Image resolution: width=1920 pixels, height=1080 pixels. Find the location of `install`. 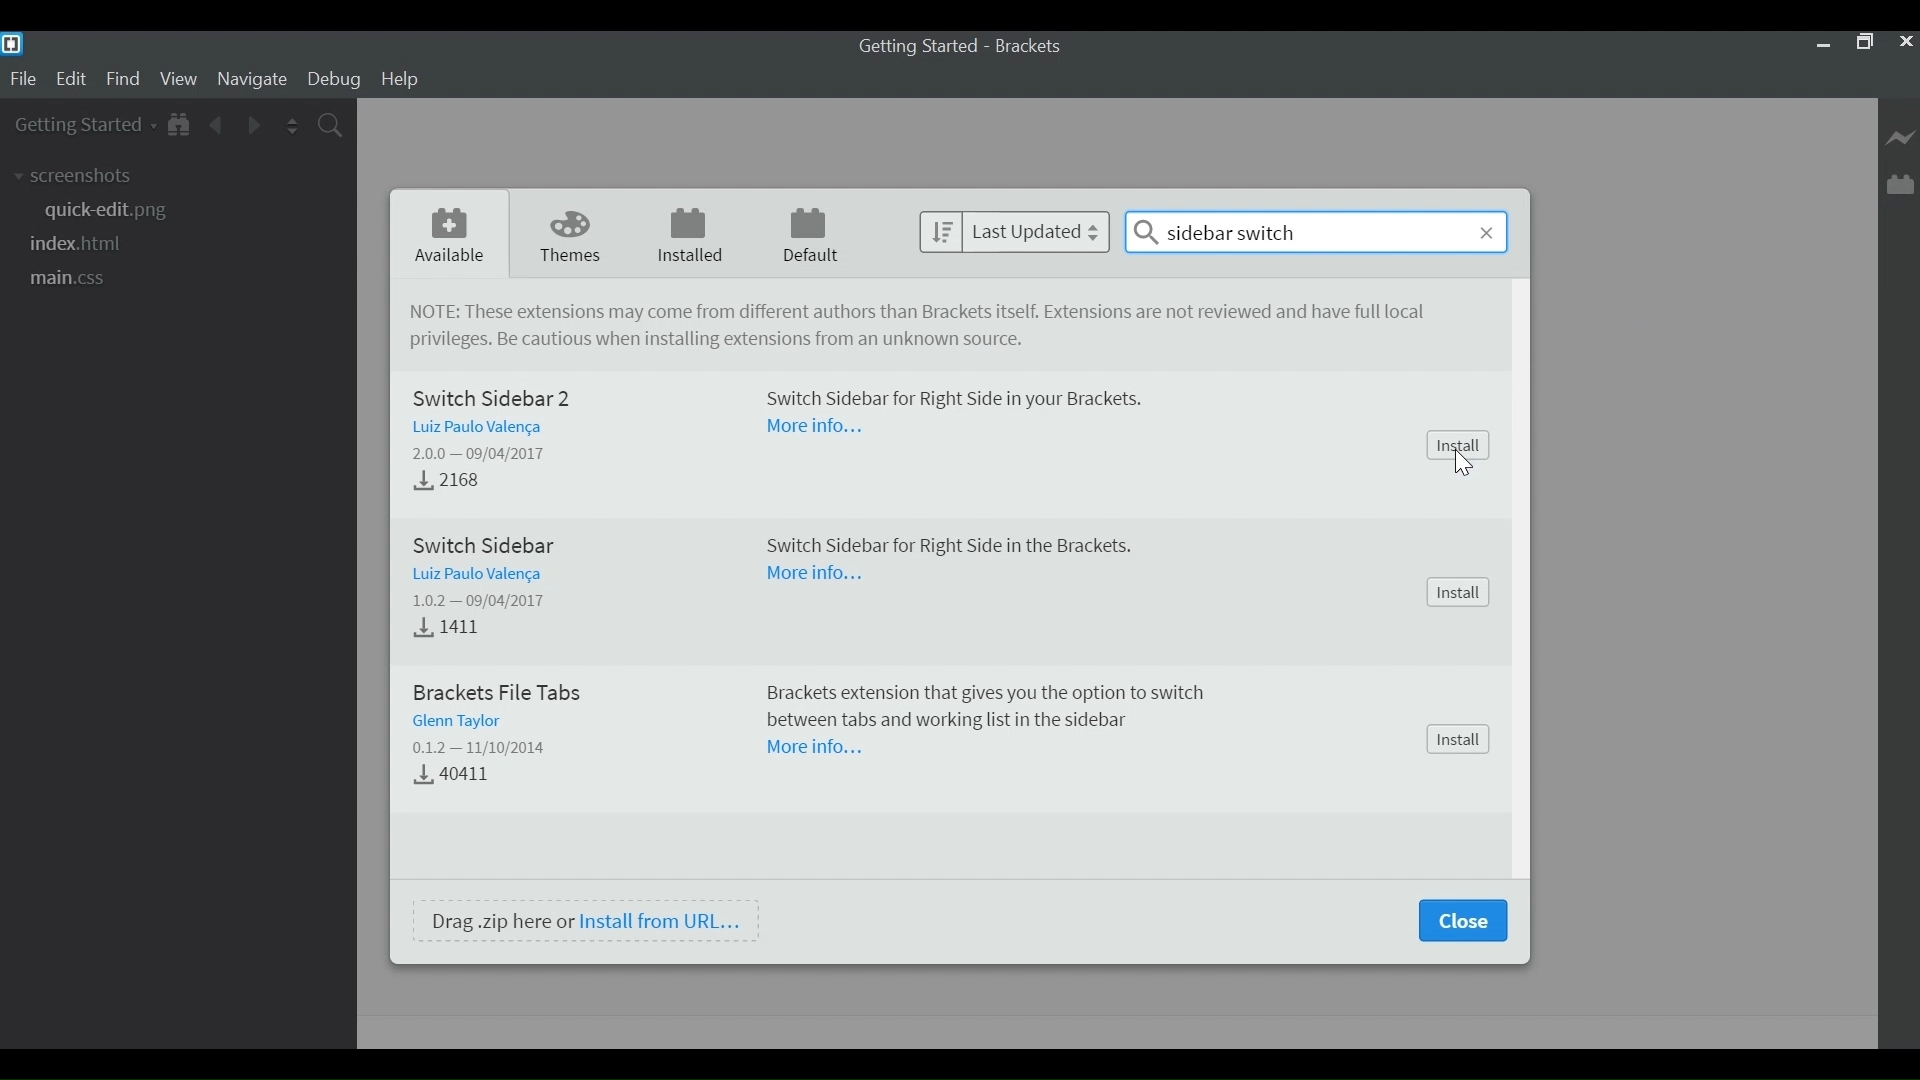

install is located at coordinates (1456, 739).